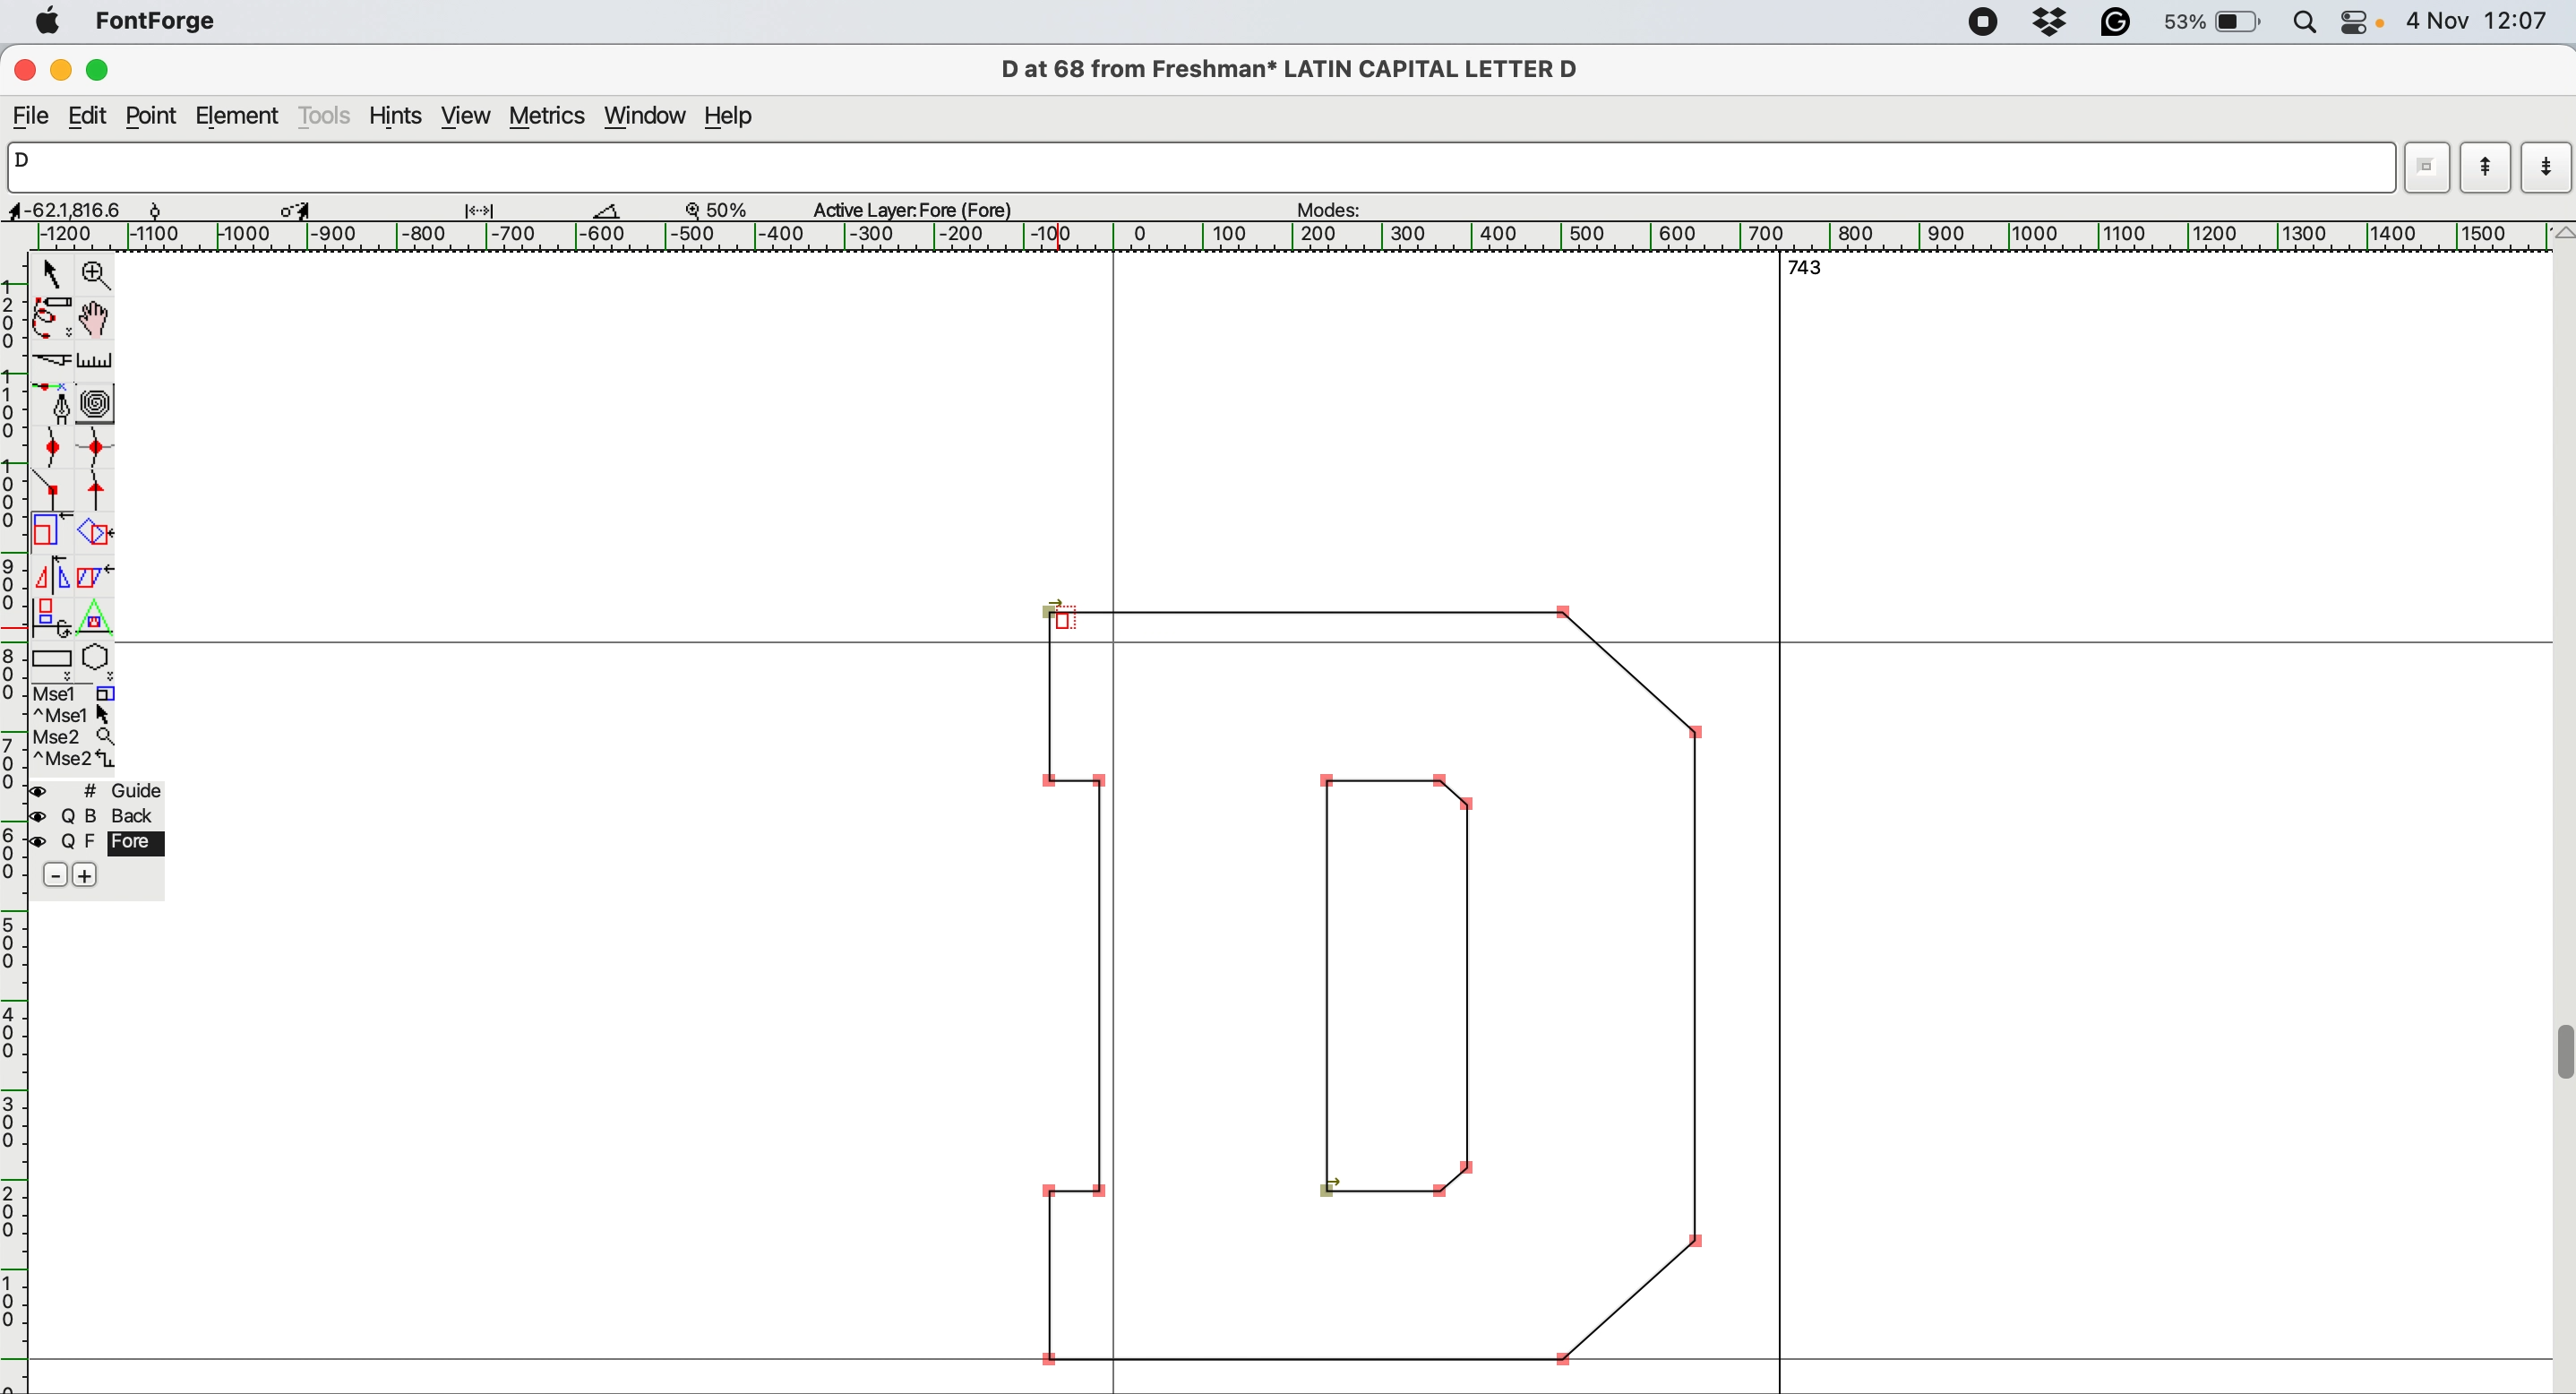  What do you see at coordinates (648, 118) in the screenshot?
I see `window` at bounding box center [648, 118].